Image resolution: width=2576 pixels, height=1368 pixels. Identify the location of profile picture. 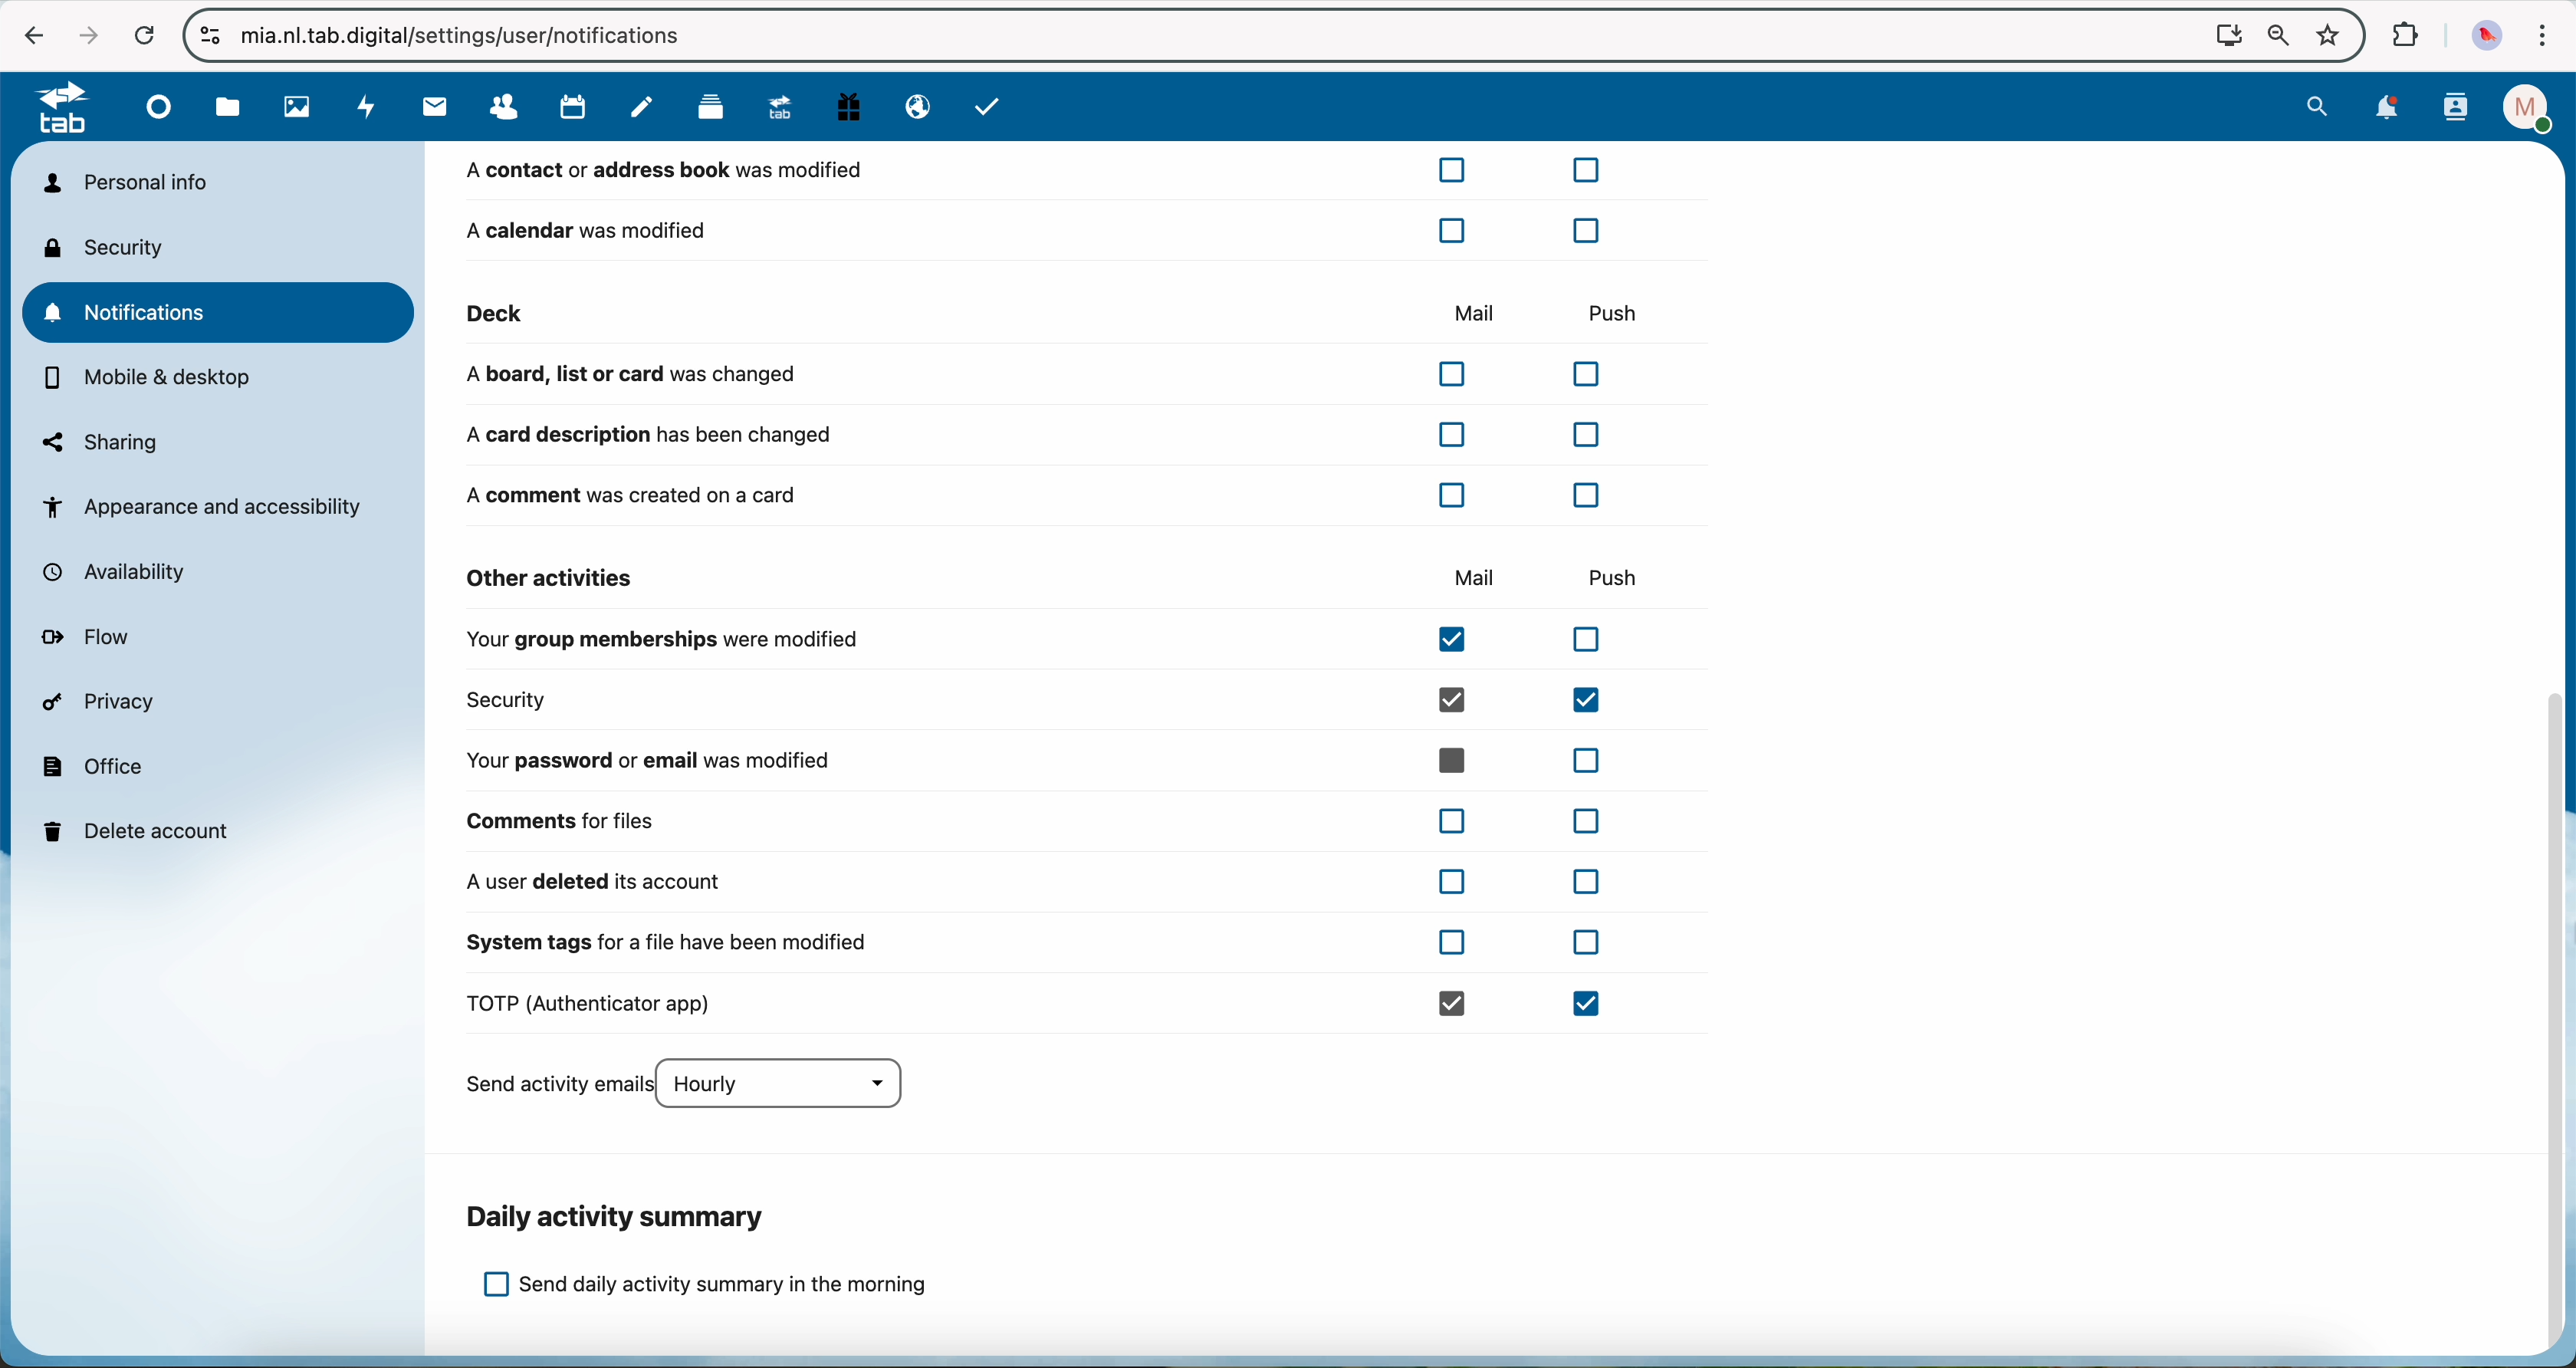
(2487, 34).